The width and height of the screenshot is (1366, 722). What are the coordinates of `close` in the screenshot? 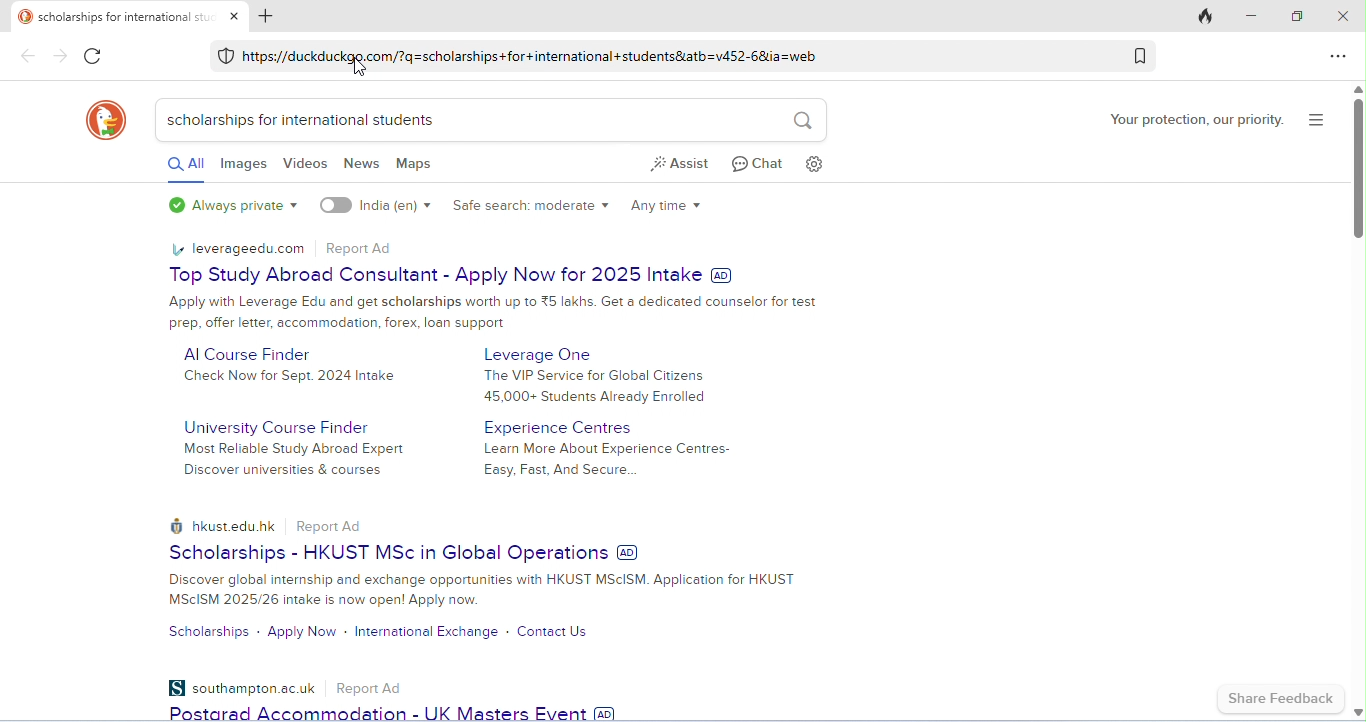 It's located at (1340, 16).